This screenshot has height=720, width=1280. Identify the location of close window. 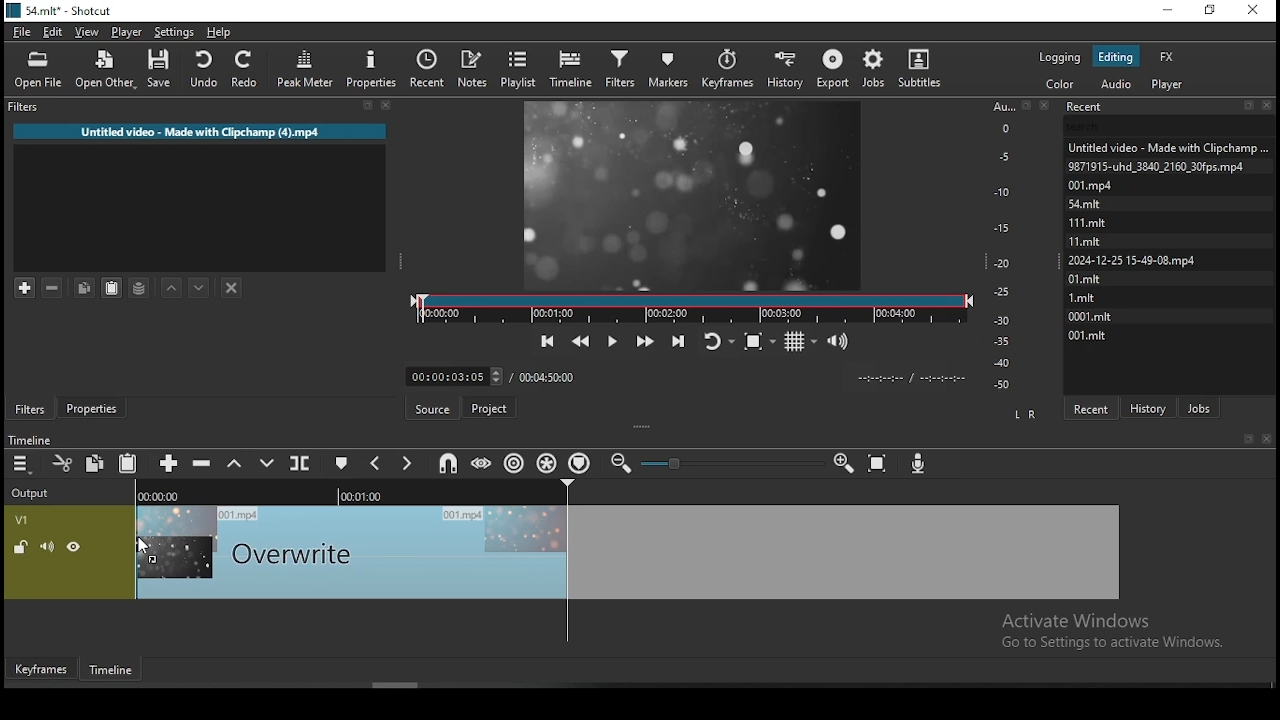
(1253, 9).